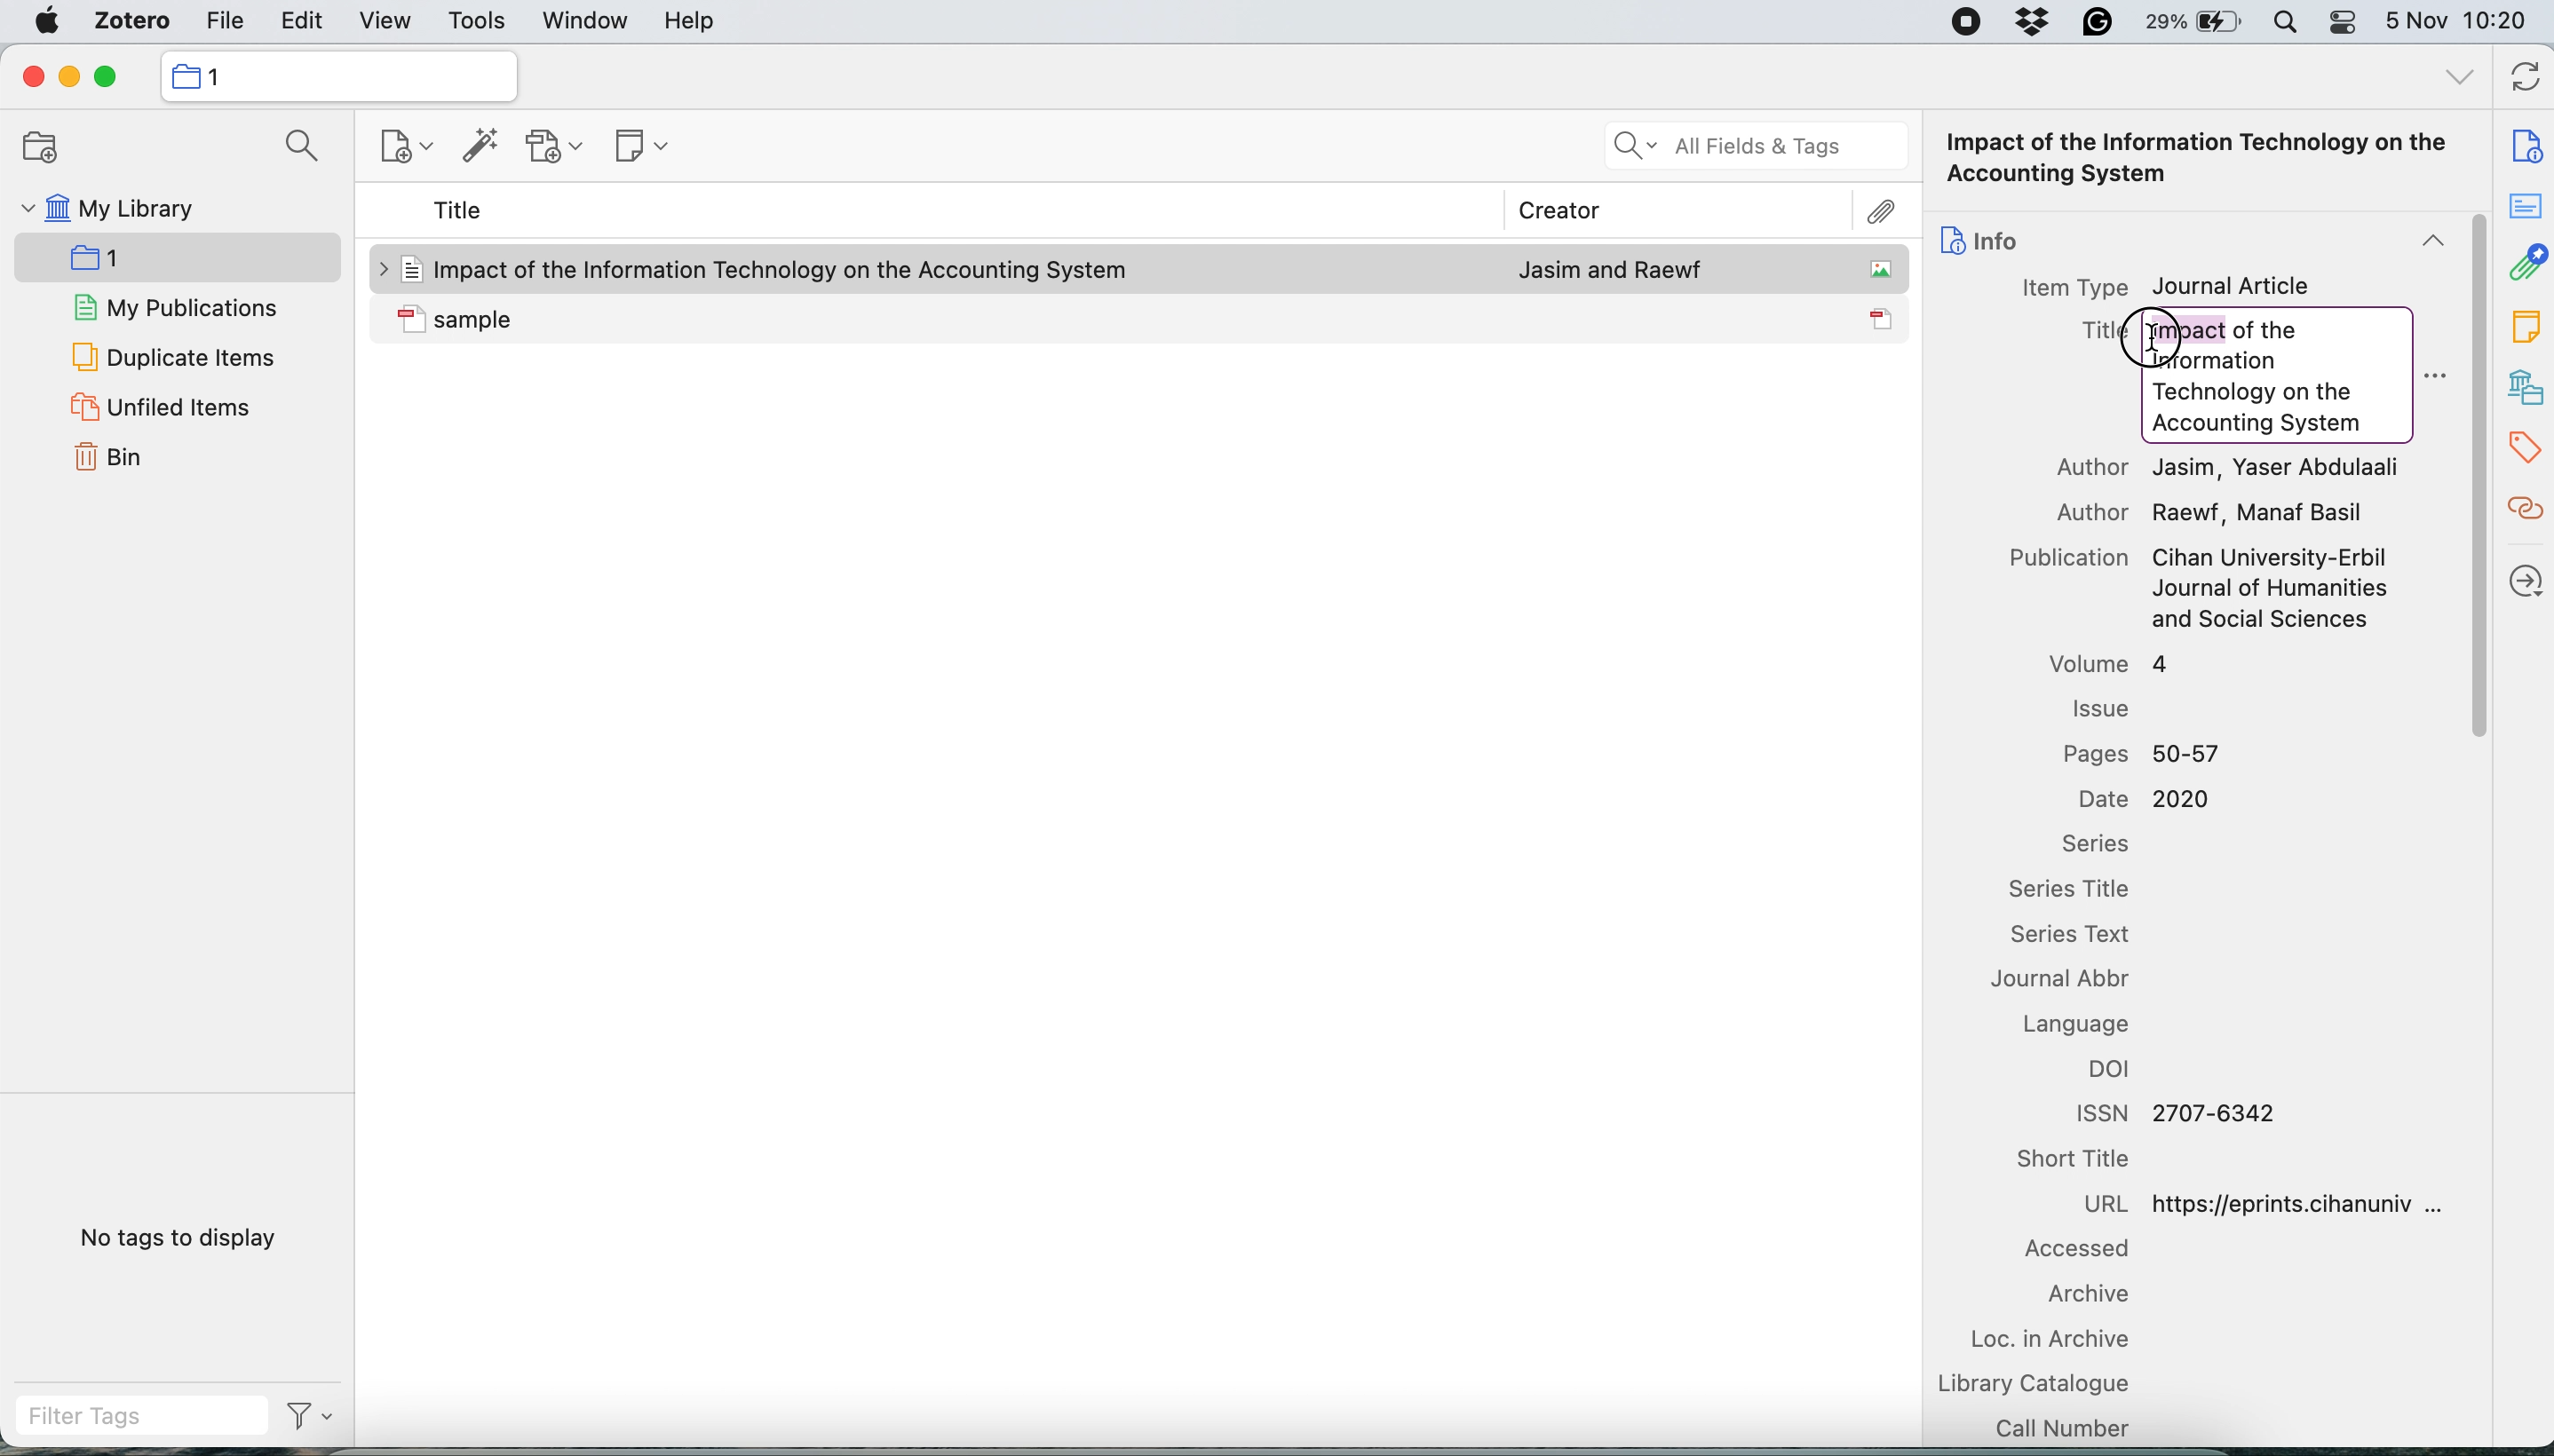  What do you see at coordinates (2347, 25) in the screenshot?
I see `control center` at bounding box center [2347, 25].